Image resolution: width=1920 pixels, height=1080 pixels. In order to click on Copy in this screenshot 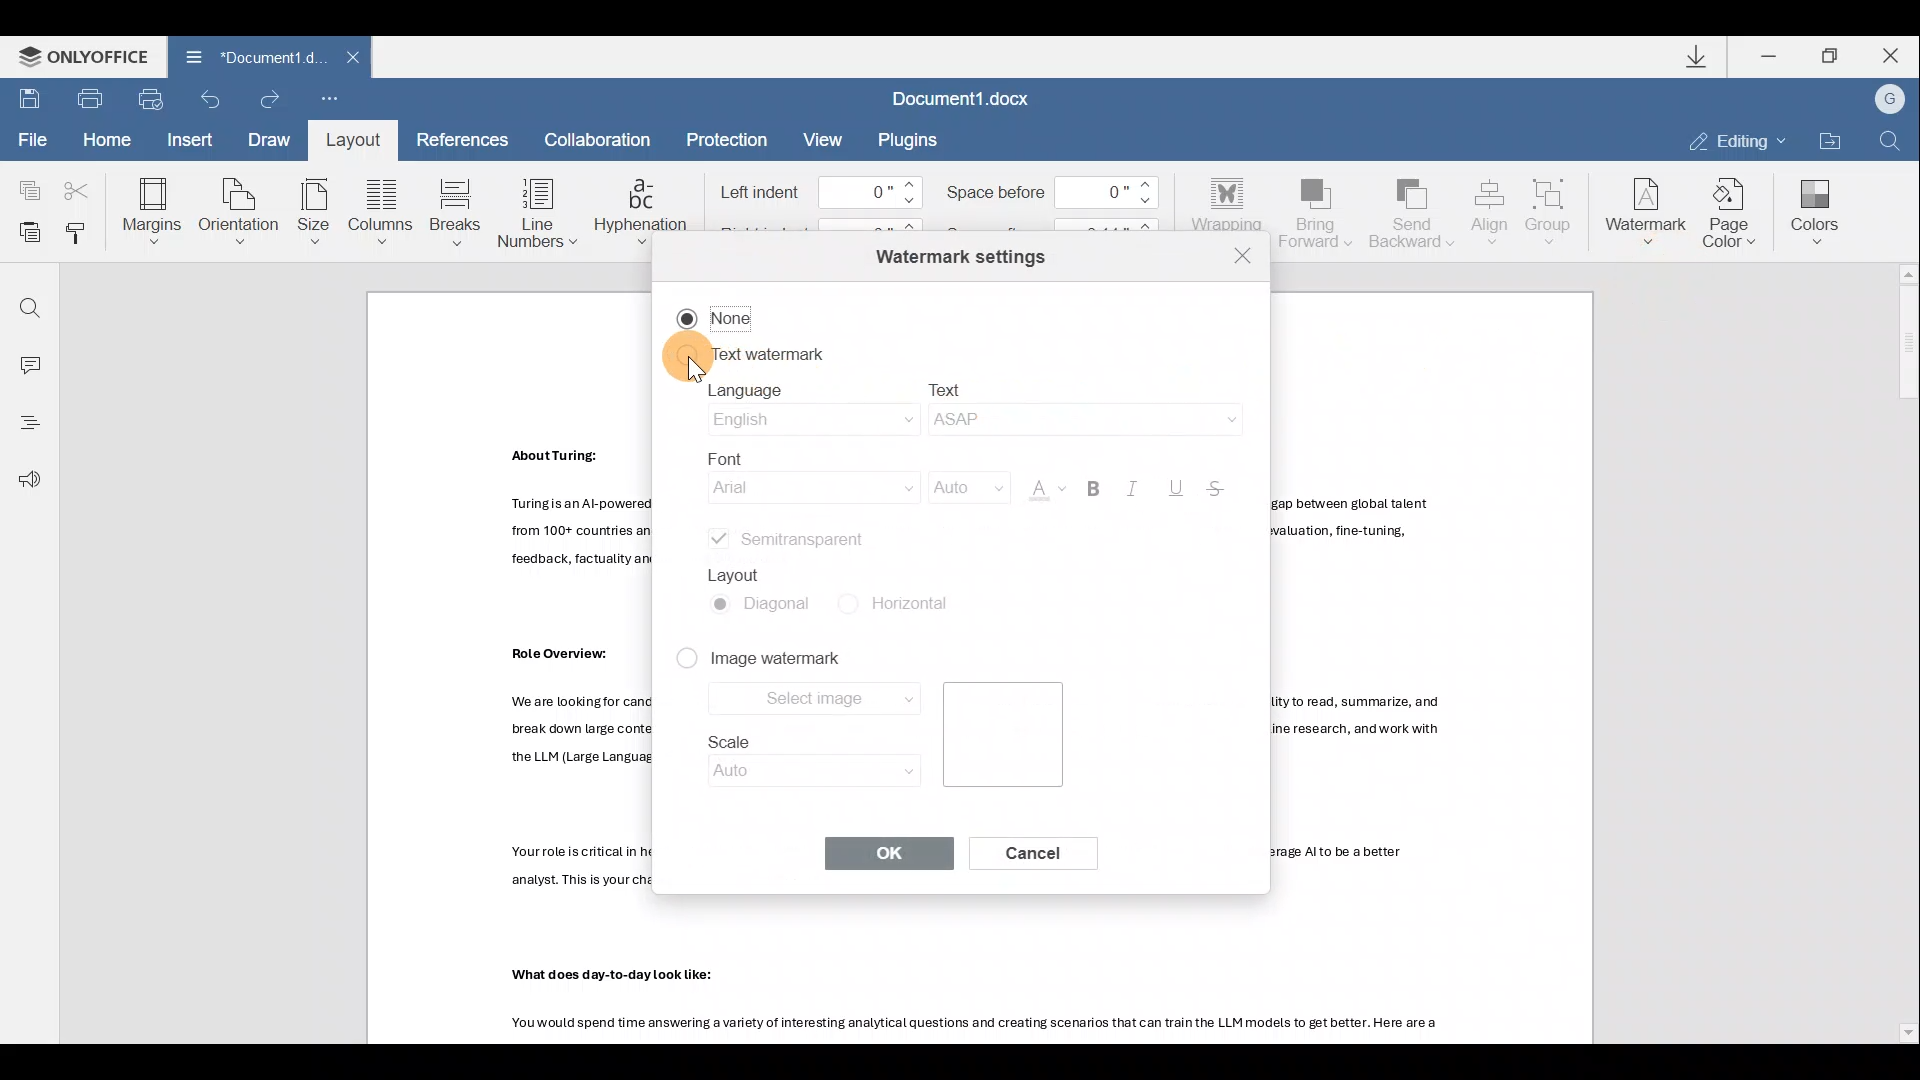, I will do `click(25, 187)`.